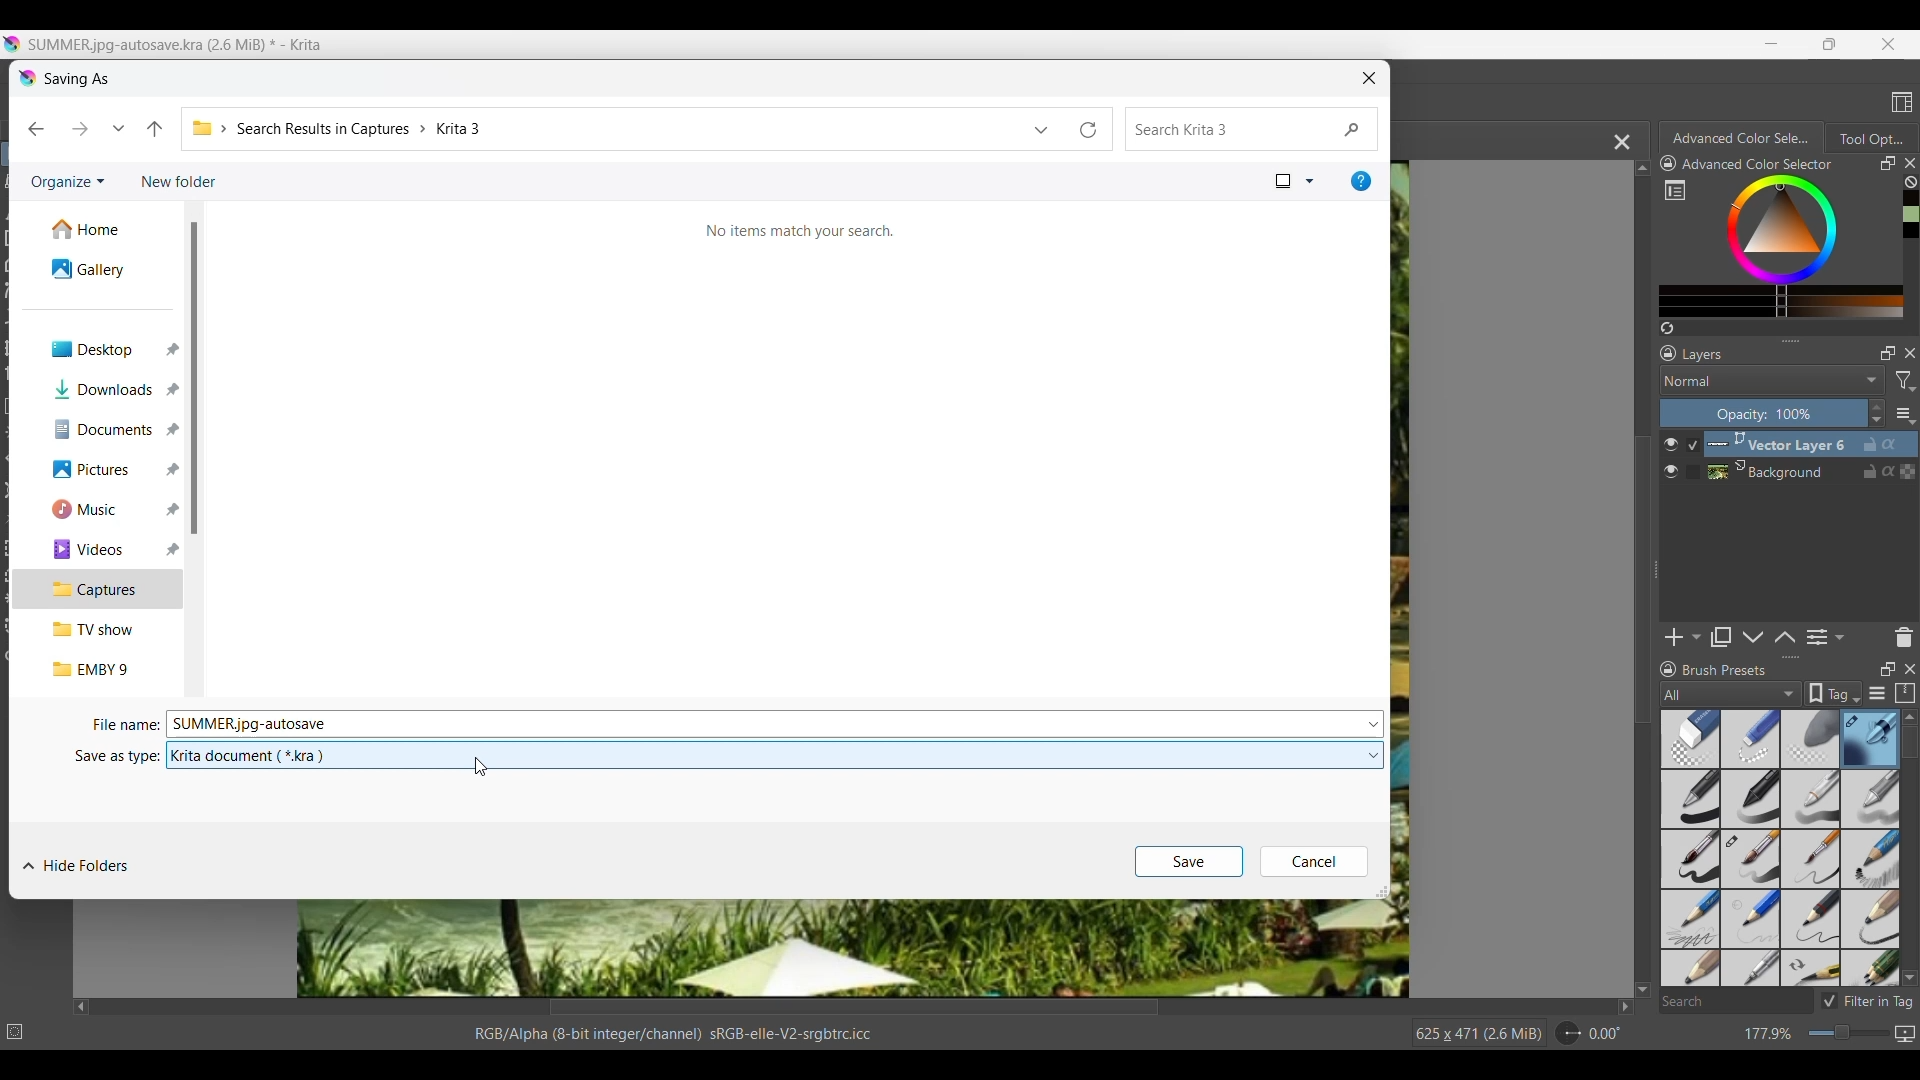 Image resolution: width=1920 pixels, height=1080 pixels. Describe the element at coordinates (1189, 862) in the screenshot. I see `Save inputs made` at that location.